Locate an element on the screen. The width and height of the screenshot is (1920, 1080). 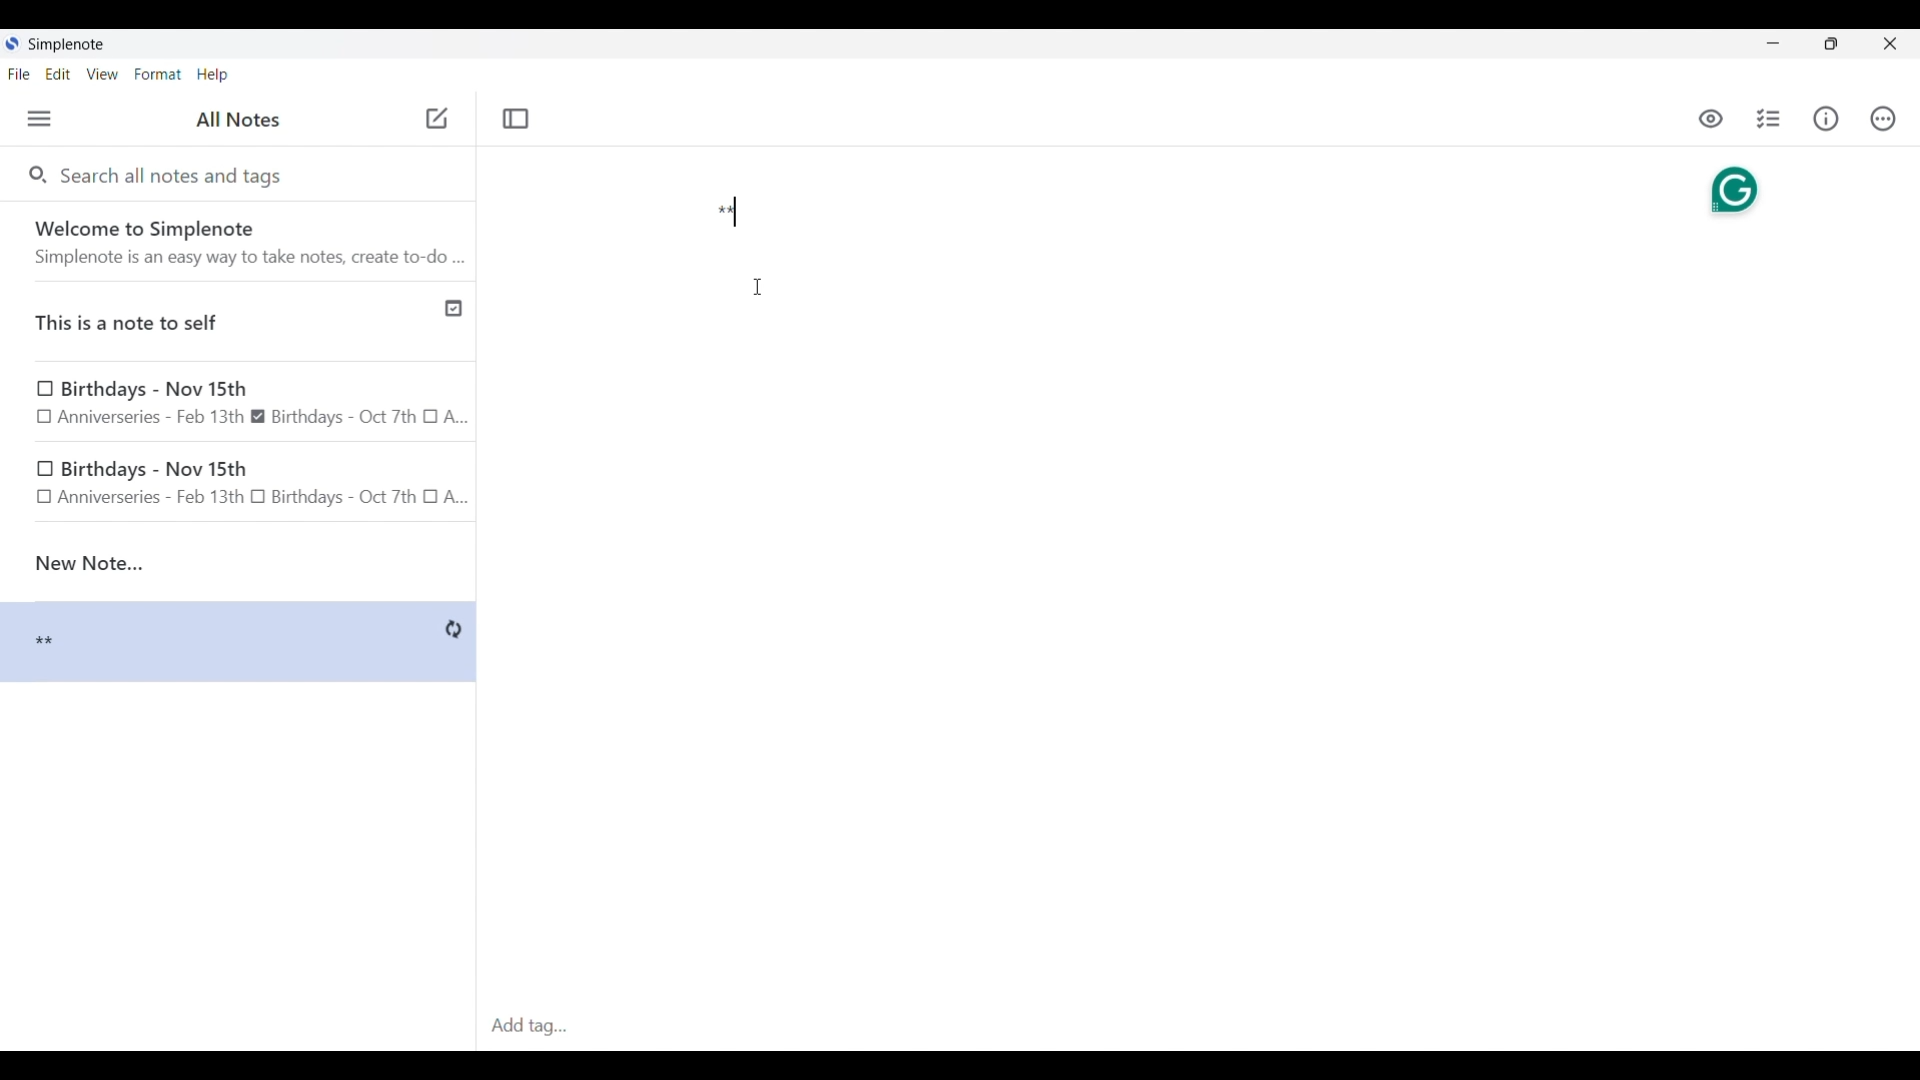
Birthday note is located at coordinates (239, 403).